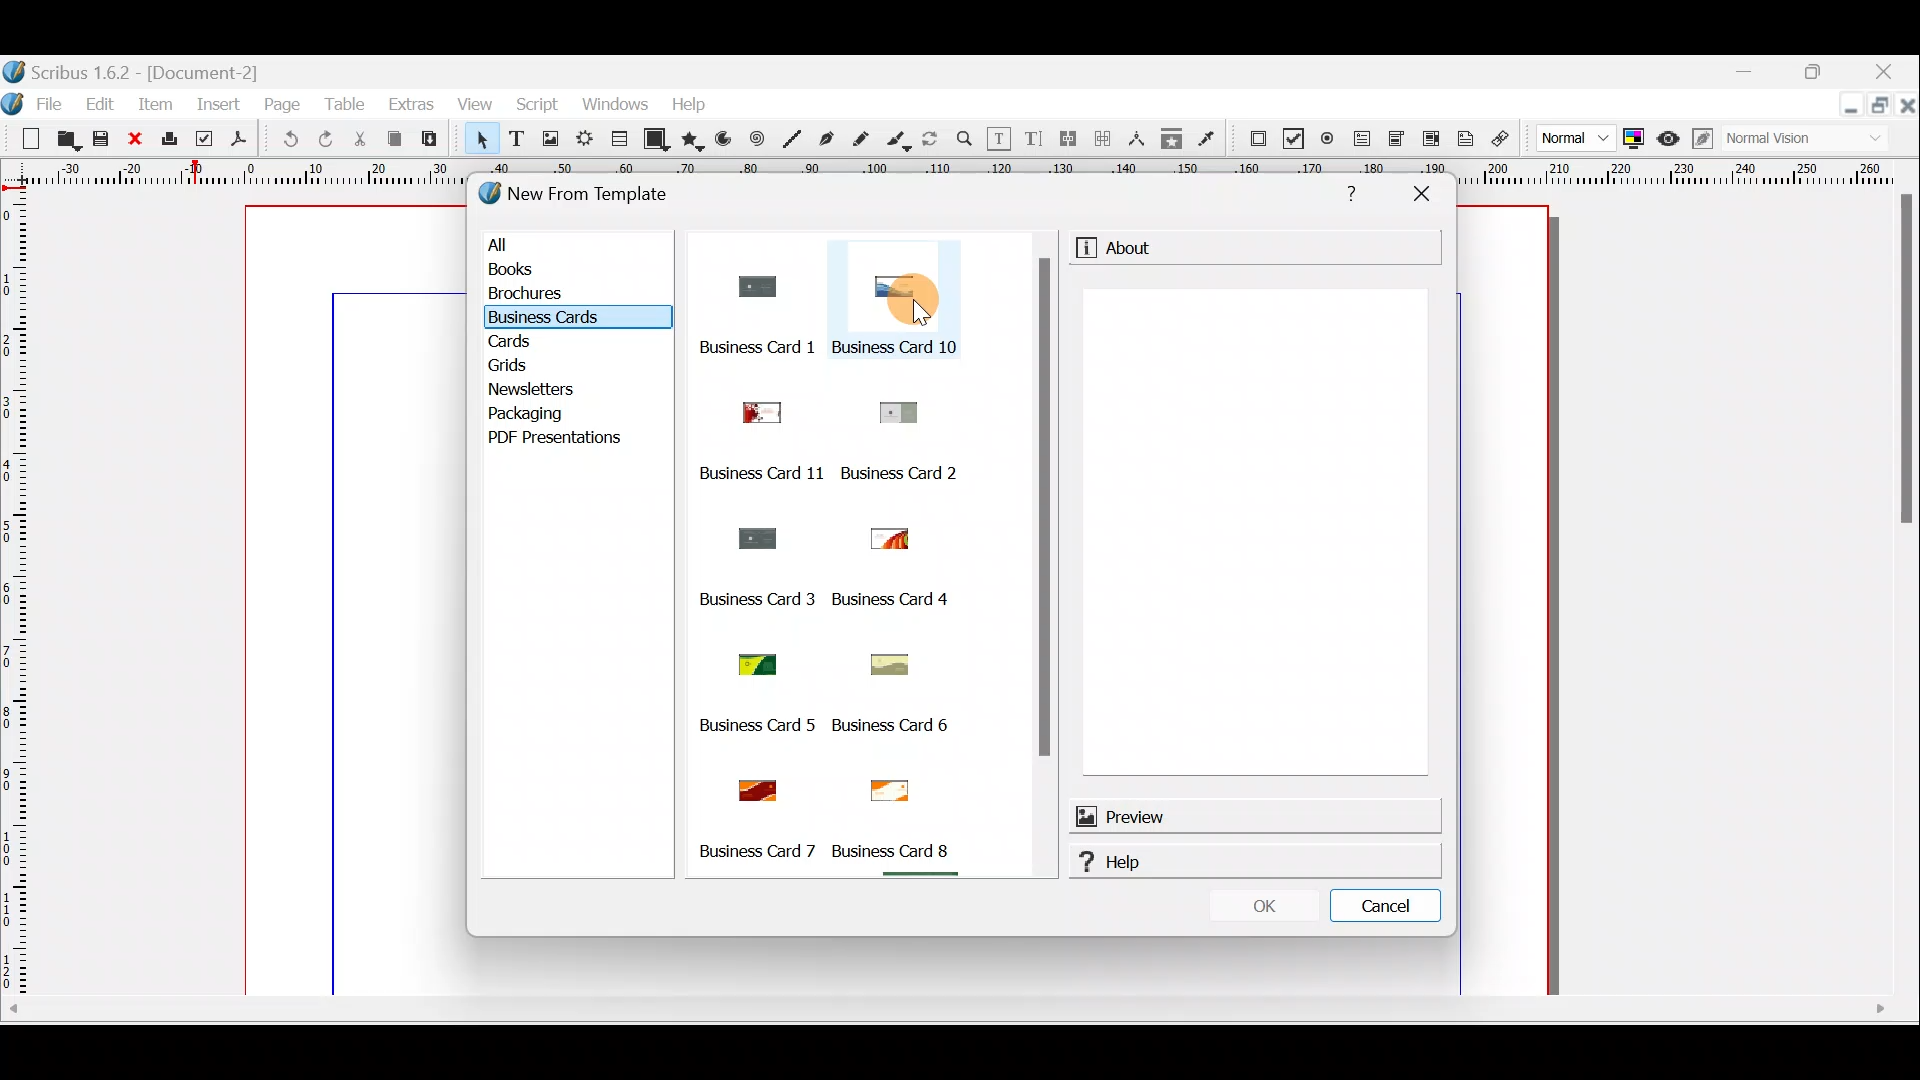 This screenshot has width=1920, height=1080. What do you see at coordinates (531, 389) in the screenshot?
I see `Newsletters` at bounding box center [531, 389].